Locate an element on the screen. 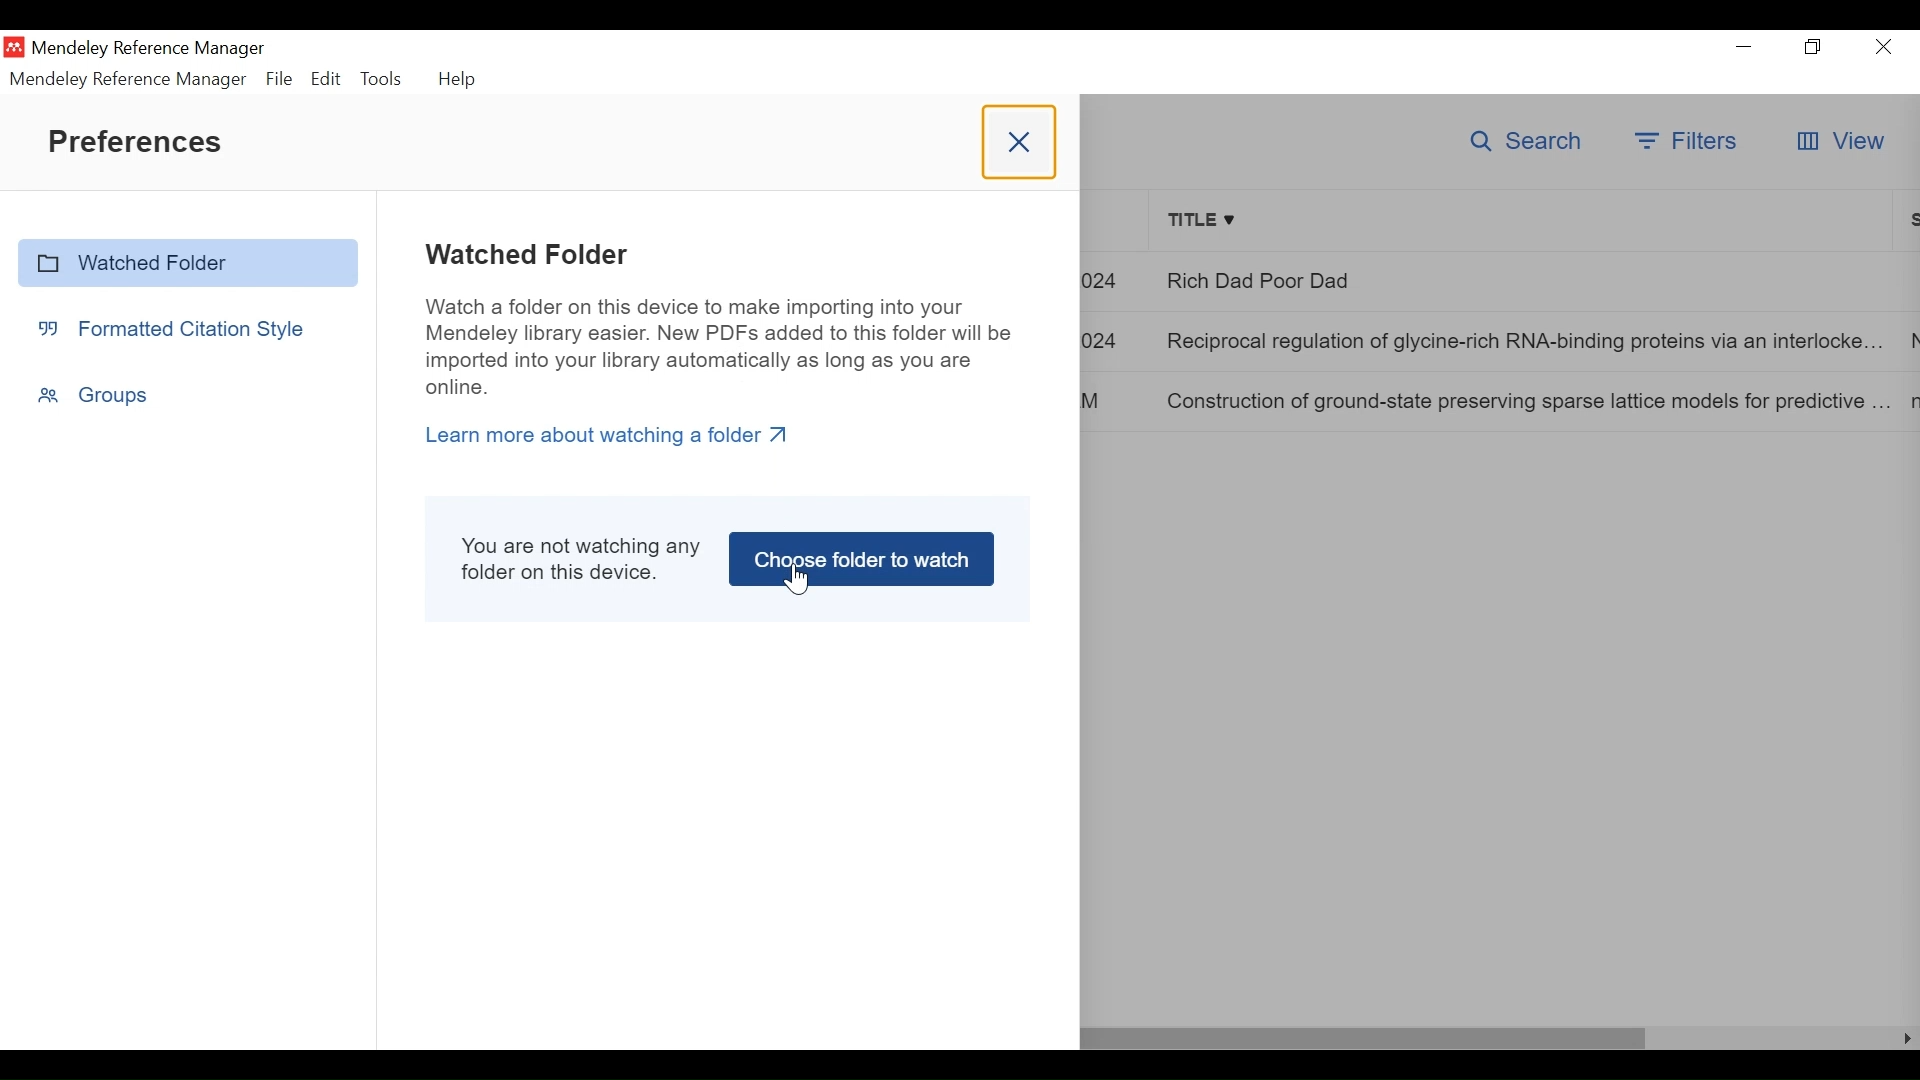 The width and height of the screenshot is (1920, 1080). Filter is located at coordinates (1685, 139).